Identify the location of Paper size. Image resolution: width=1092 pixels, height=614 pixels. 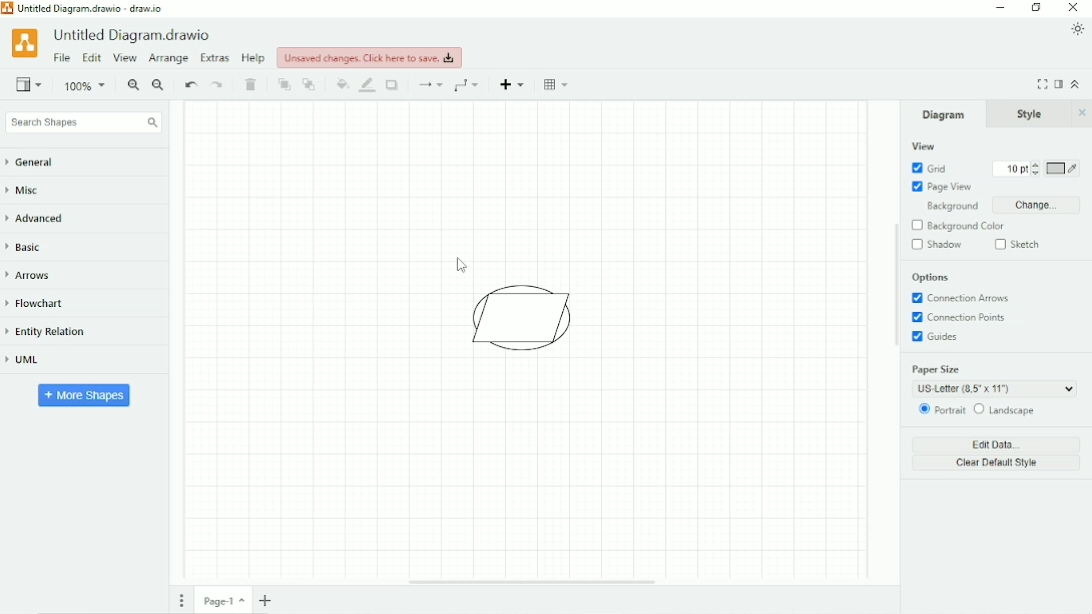
(993, 379).